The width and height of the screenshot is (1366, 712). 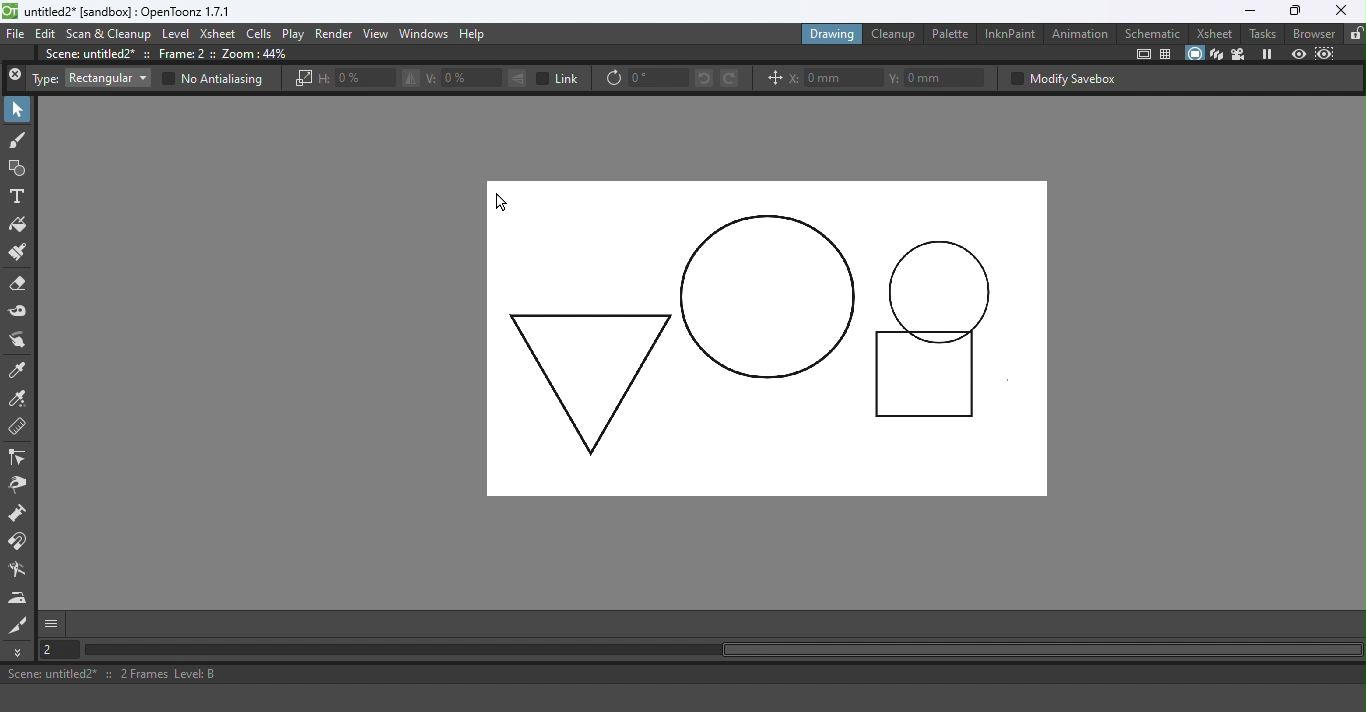 I want to click on GUI show/hide, so click(x=53, y=624).